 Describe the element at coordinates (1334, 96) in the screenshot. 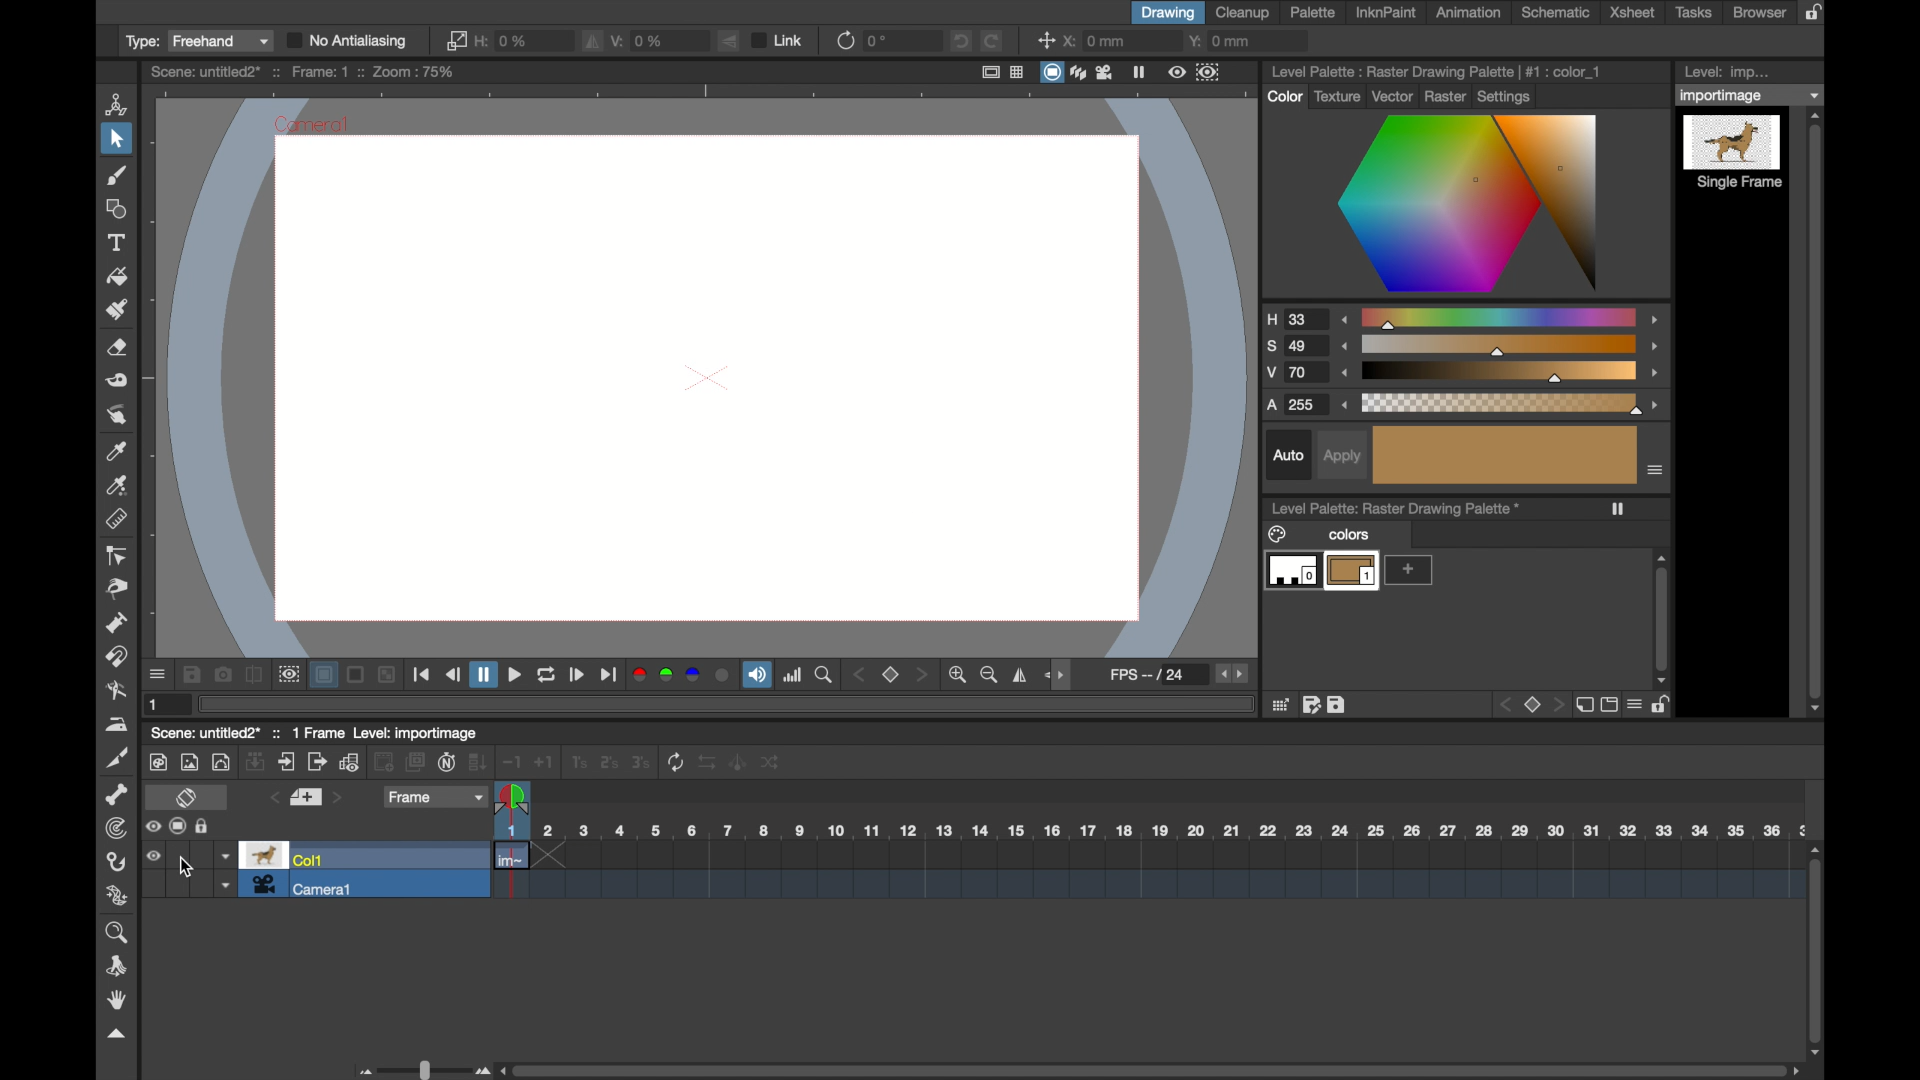

I see `texture` at that location.